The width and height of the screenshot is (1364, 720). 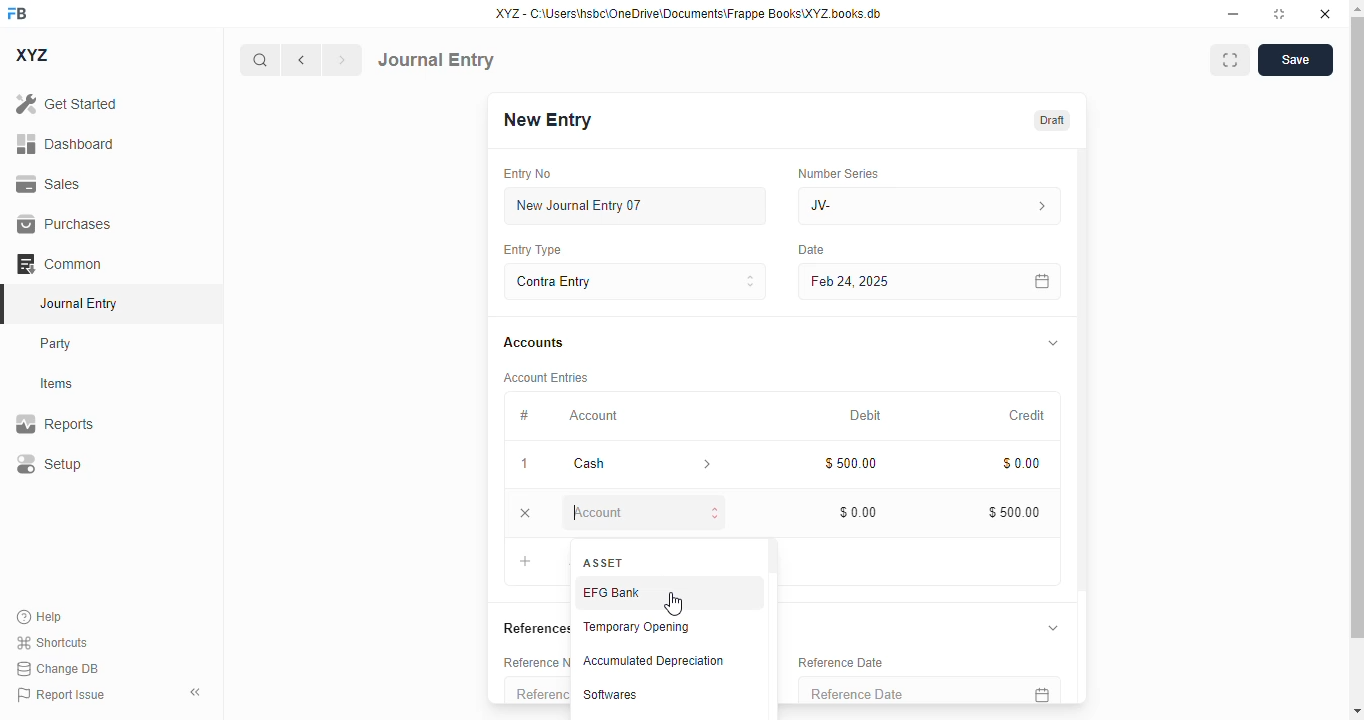 I want to click on remove, so click(x=525, y=513).